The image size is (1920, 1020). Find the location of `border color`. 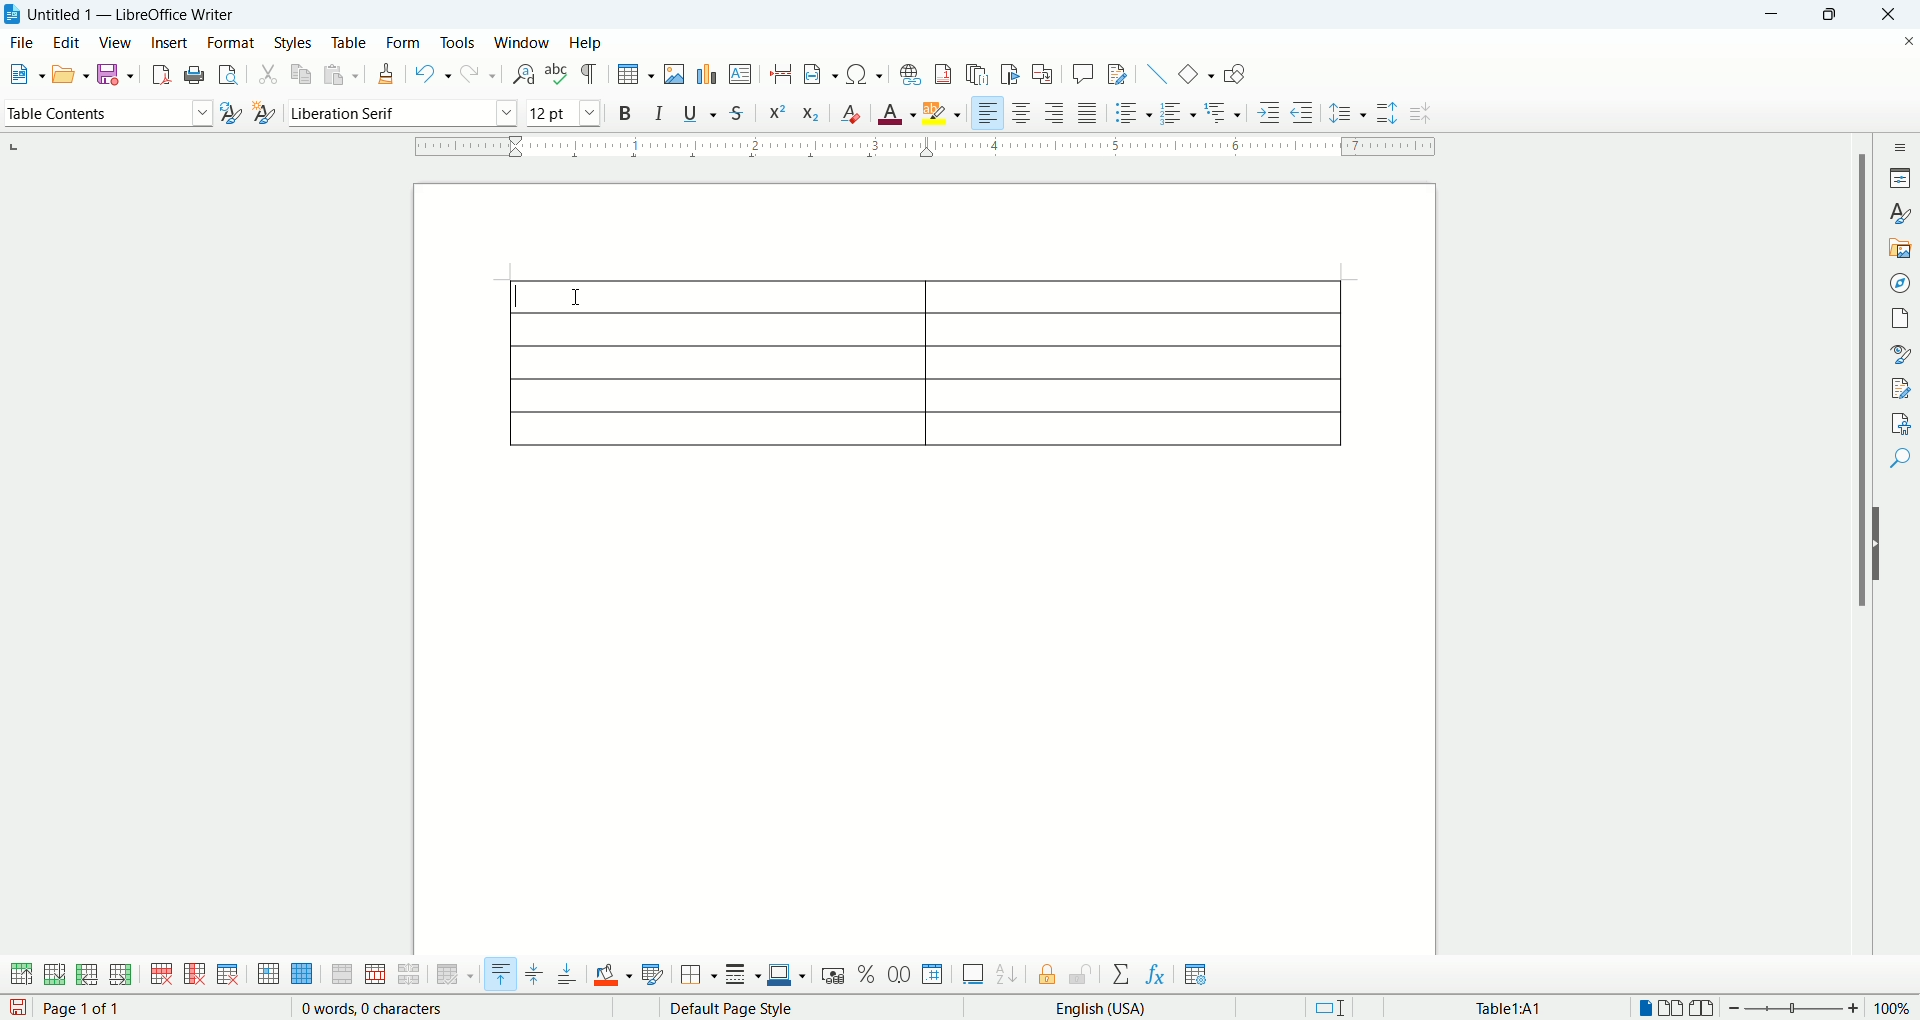

border color is located at coordinates (788, 975).